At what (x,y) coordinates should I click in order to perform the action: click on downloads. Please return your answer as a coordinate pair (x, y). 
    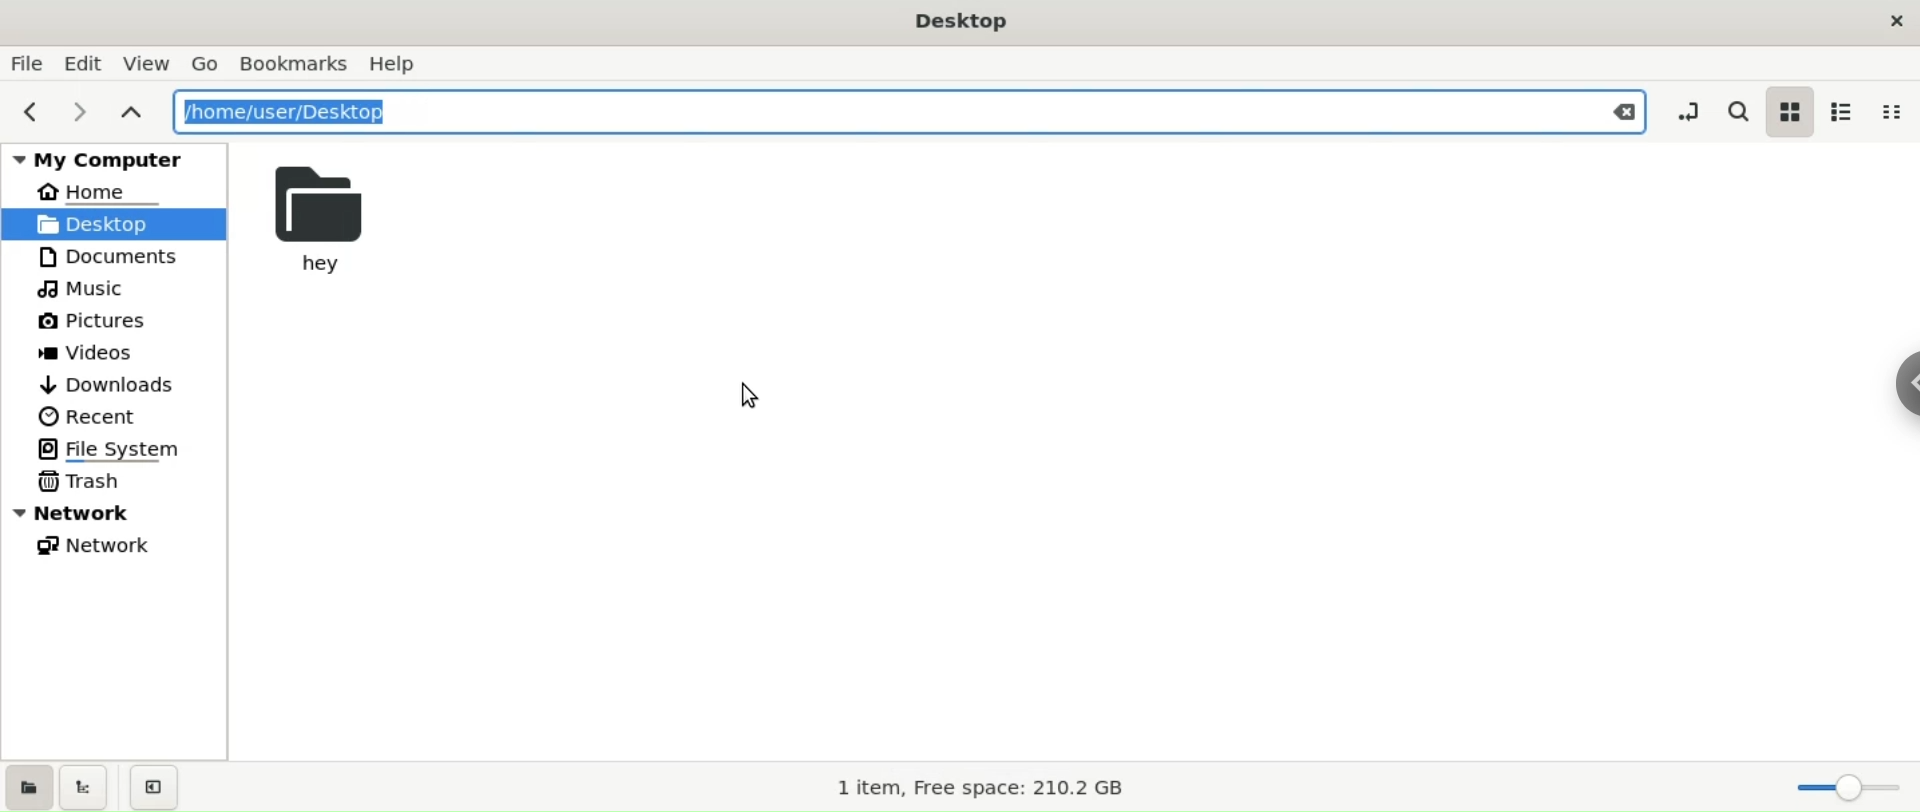
    Looking at the image, I should click on (112, 386).